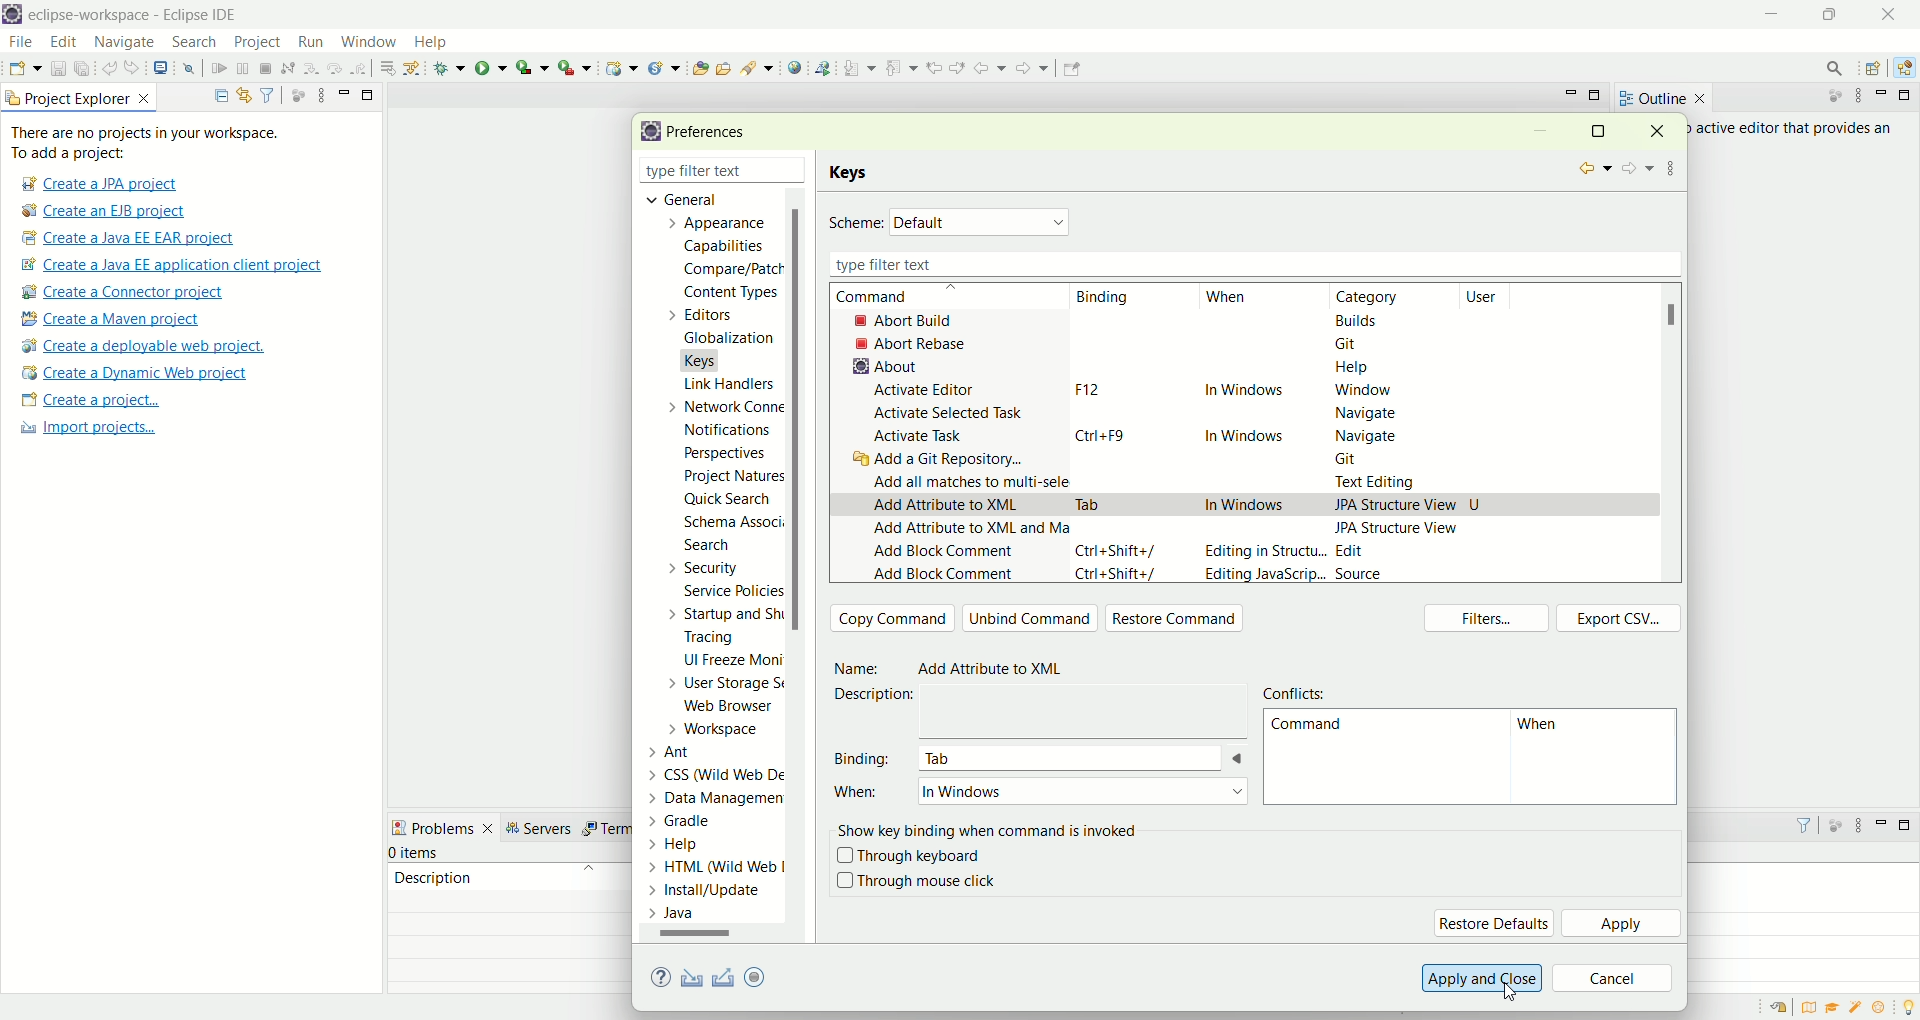  Describe the element at coordinates (822, 67) in the screenshot. I see `web service explorer` at that location.